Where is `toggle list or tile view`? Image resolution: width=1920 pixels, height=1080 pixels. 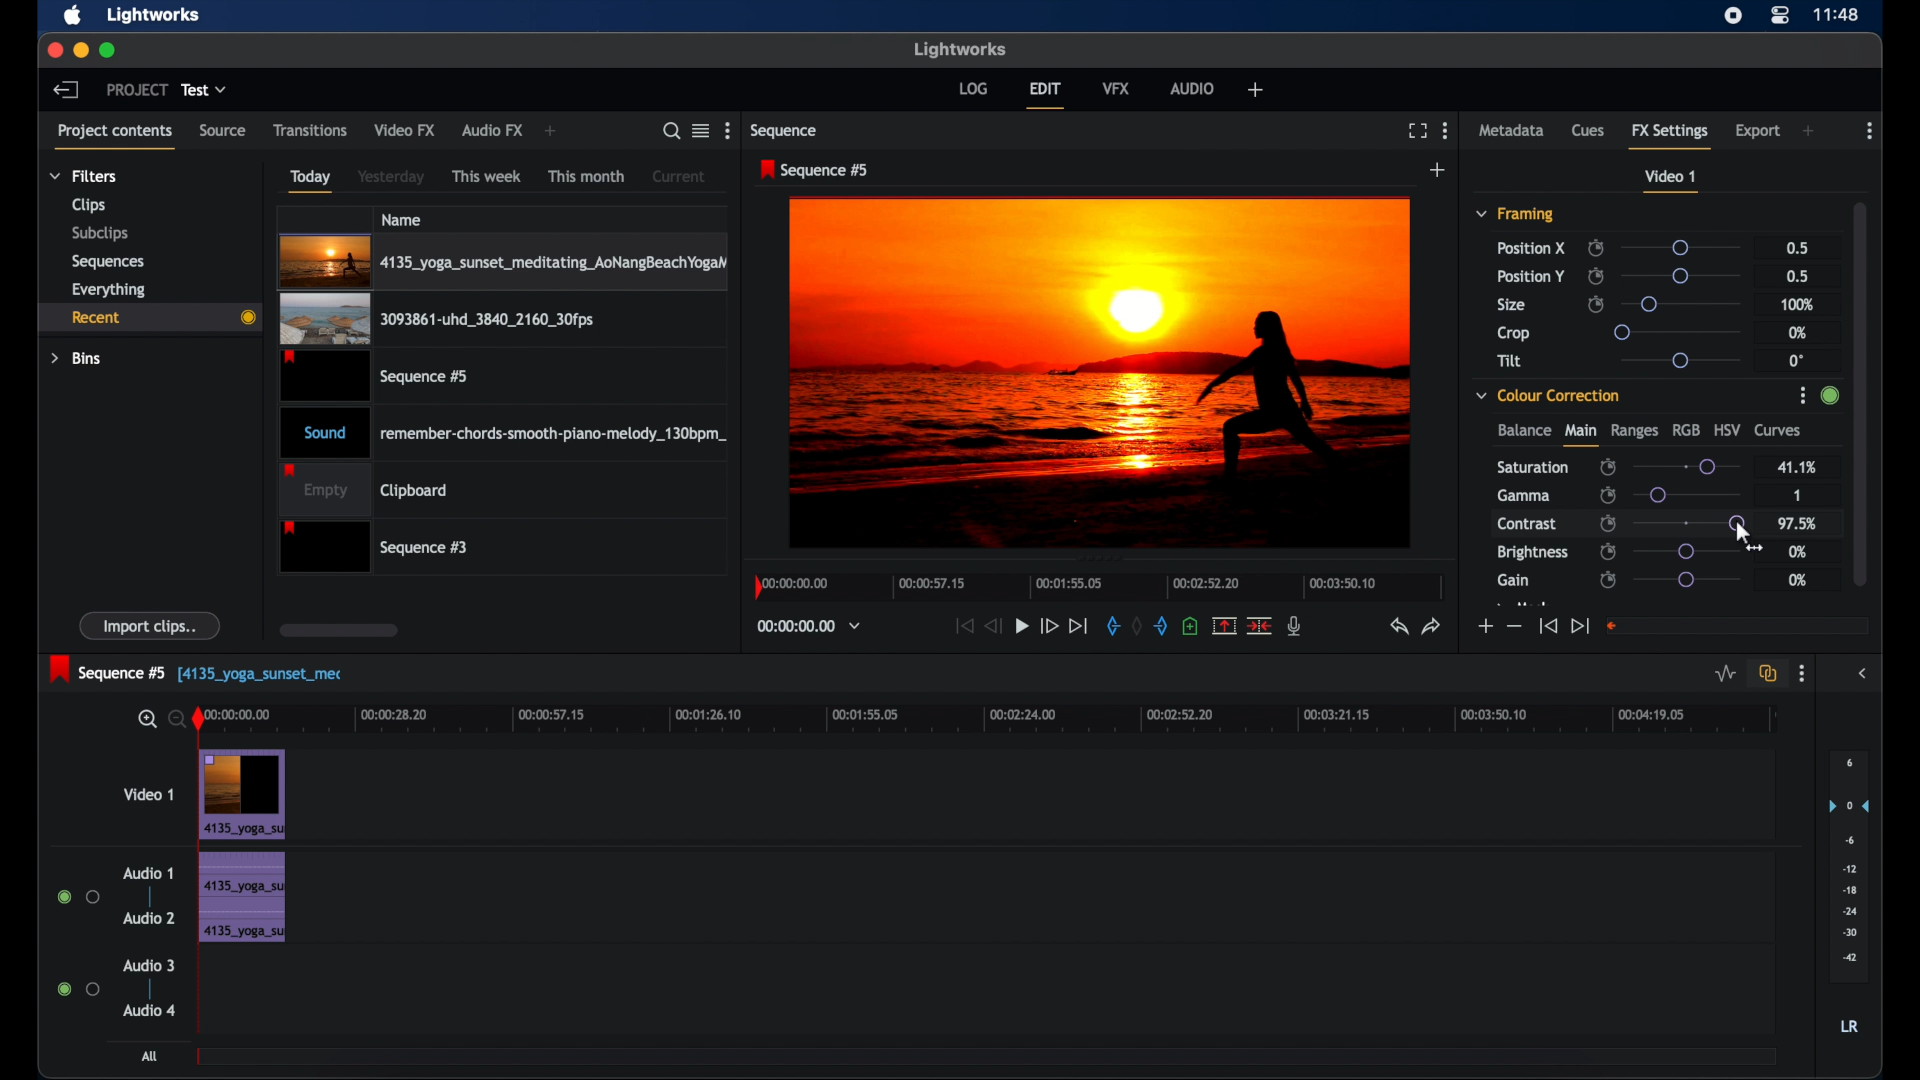
toggle list or tile view is located at coordinates (701, 130).